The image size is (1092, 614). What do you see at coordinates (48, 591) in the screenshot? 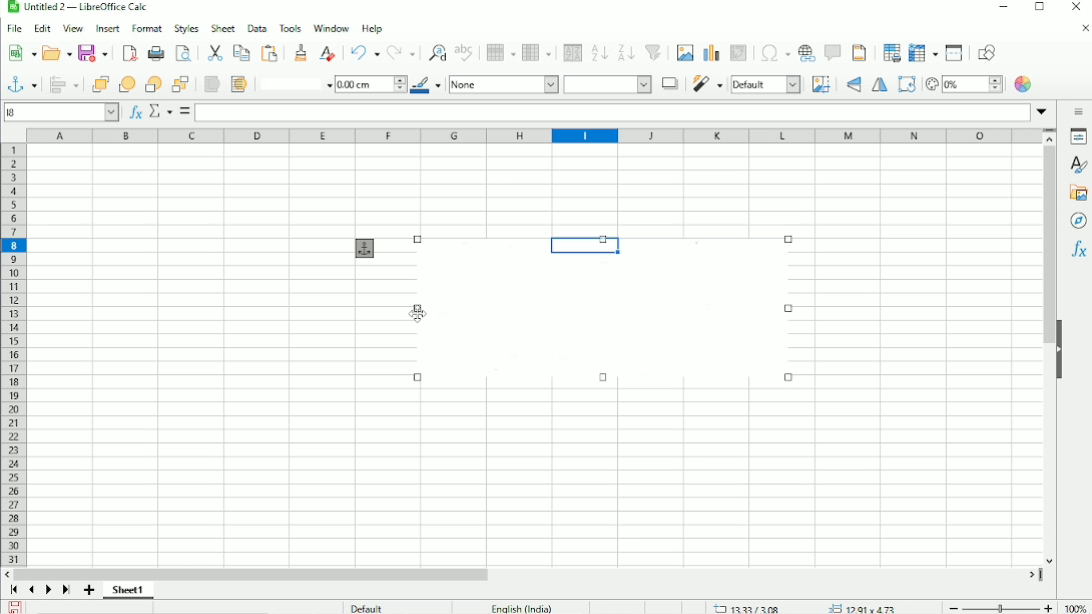
I see `Scroll to next sheet` at bounding box center [48, 591].